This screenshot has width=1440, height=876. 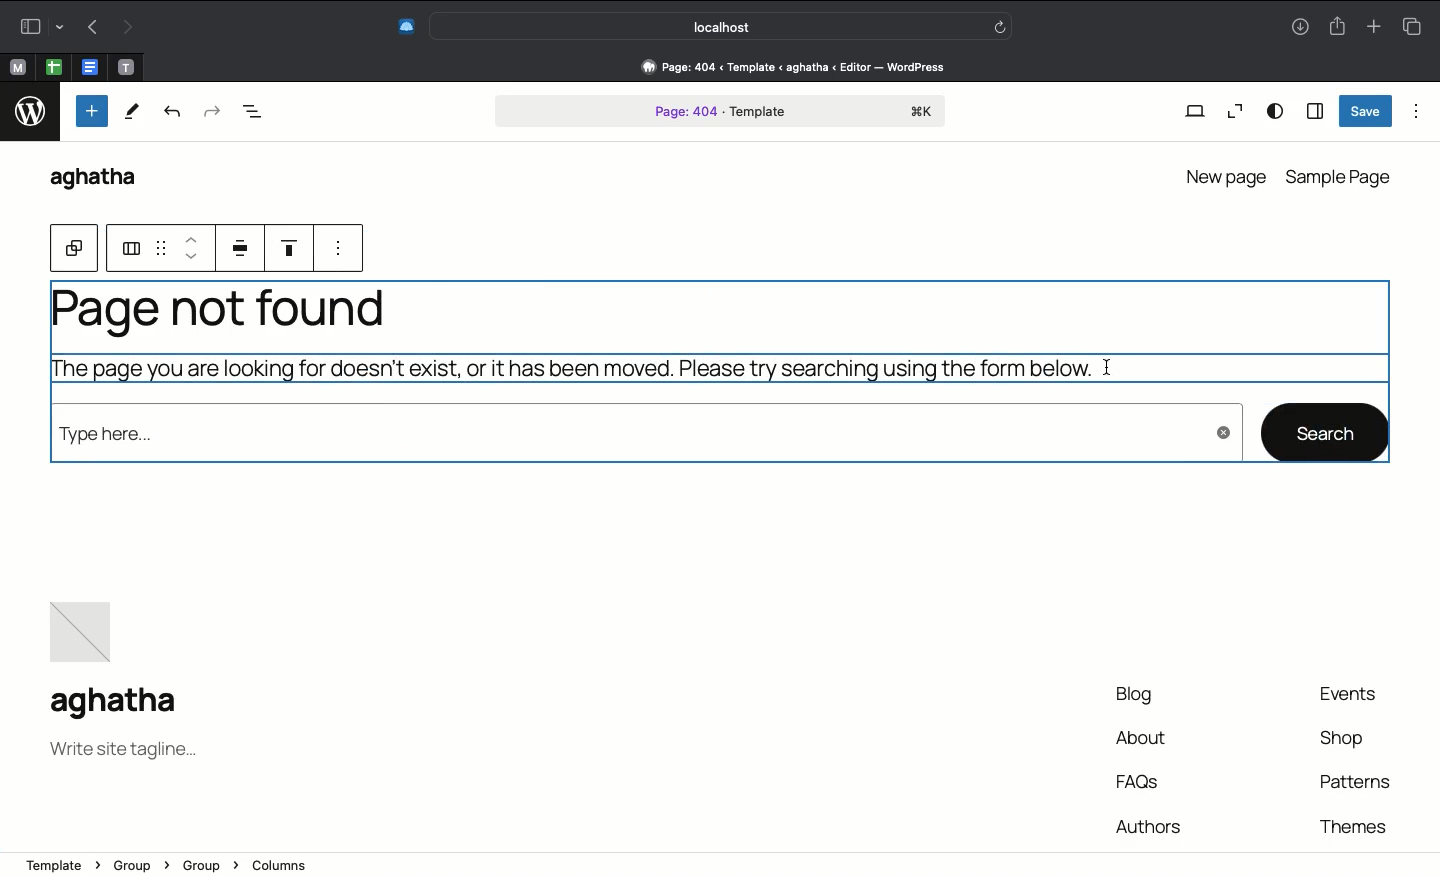 I want to click on Sidebar, so click(x=38, y=26).